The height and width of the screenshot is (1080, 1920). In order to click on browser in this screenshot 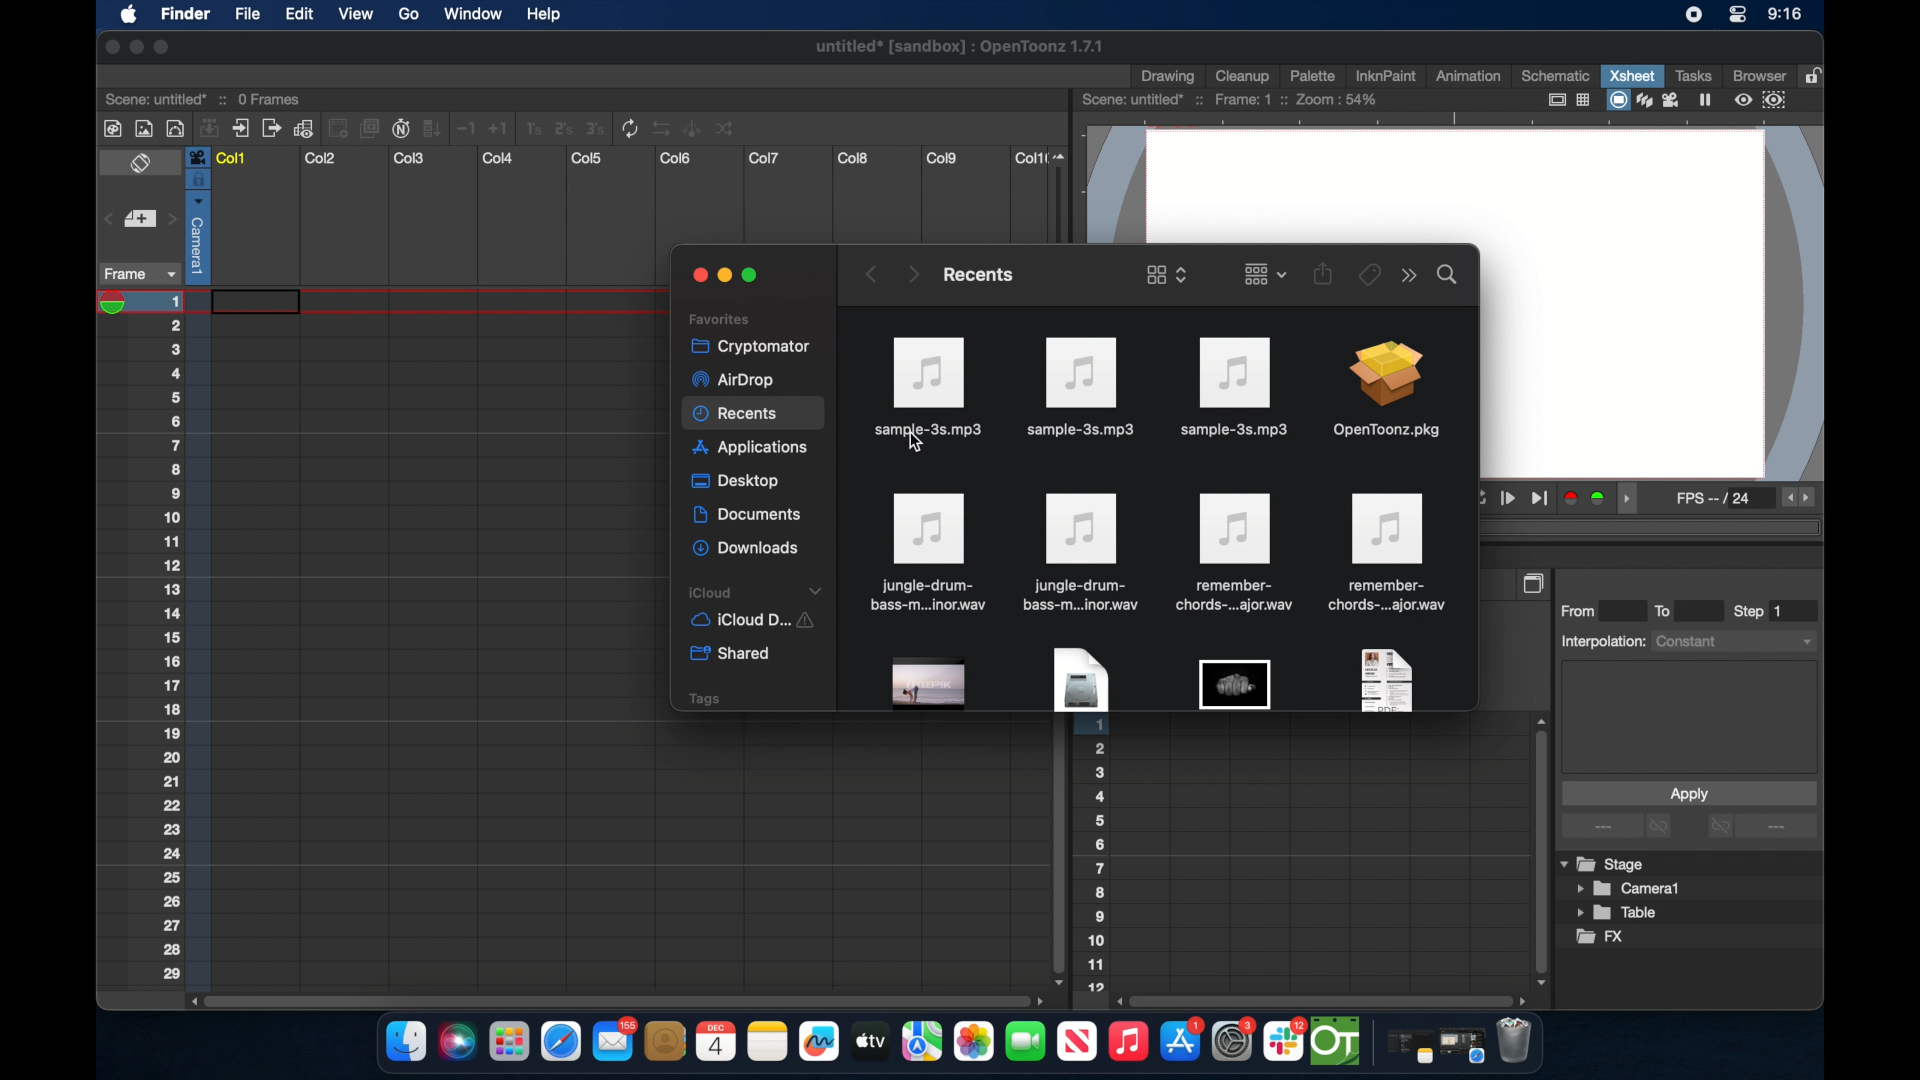, I will do `click(1757, 74)`.